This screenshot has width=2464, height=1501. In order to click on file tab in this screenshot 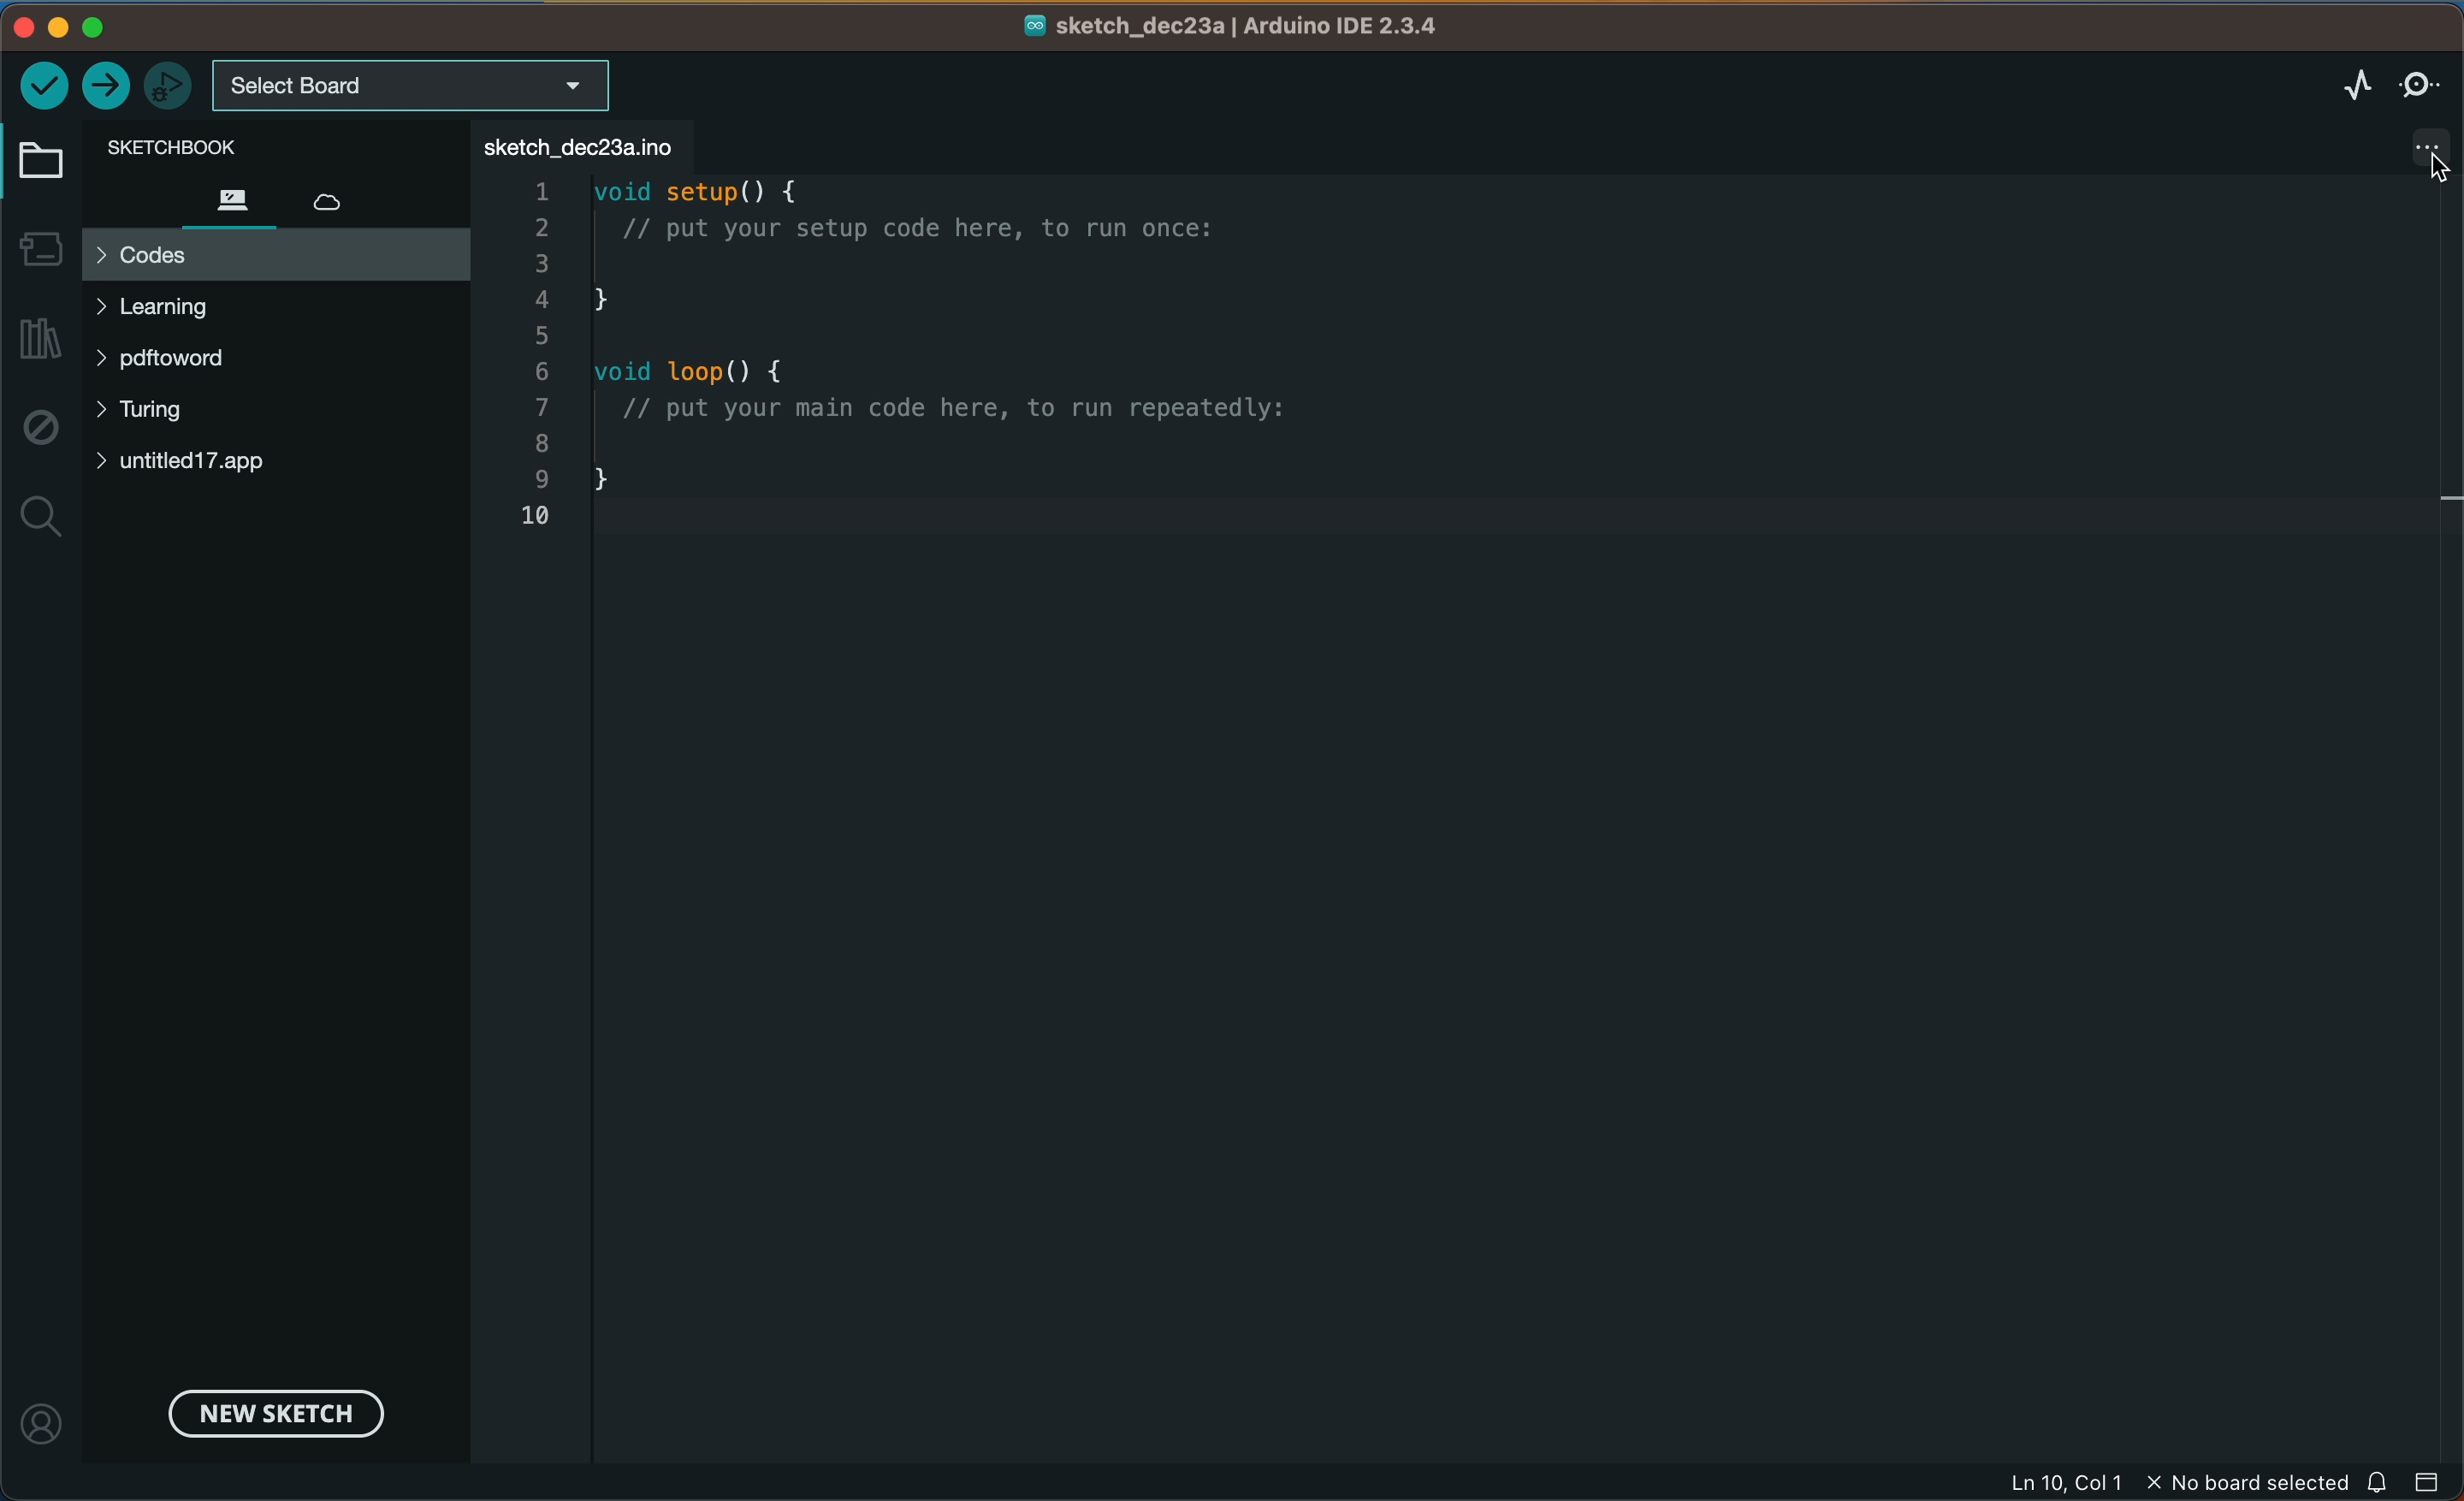, I will do `click(584, 145)`.